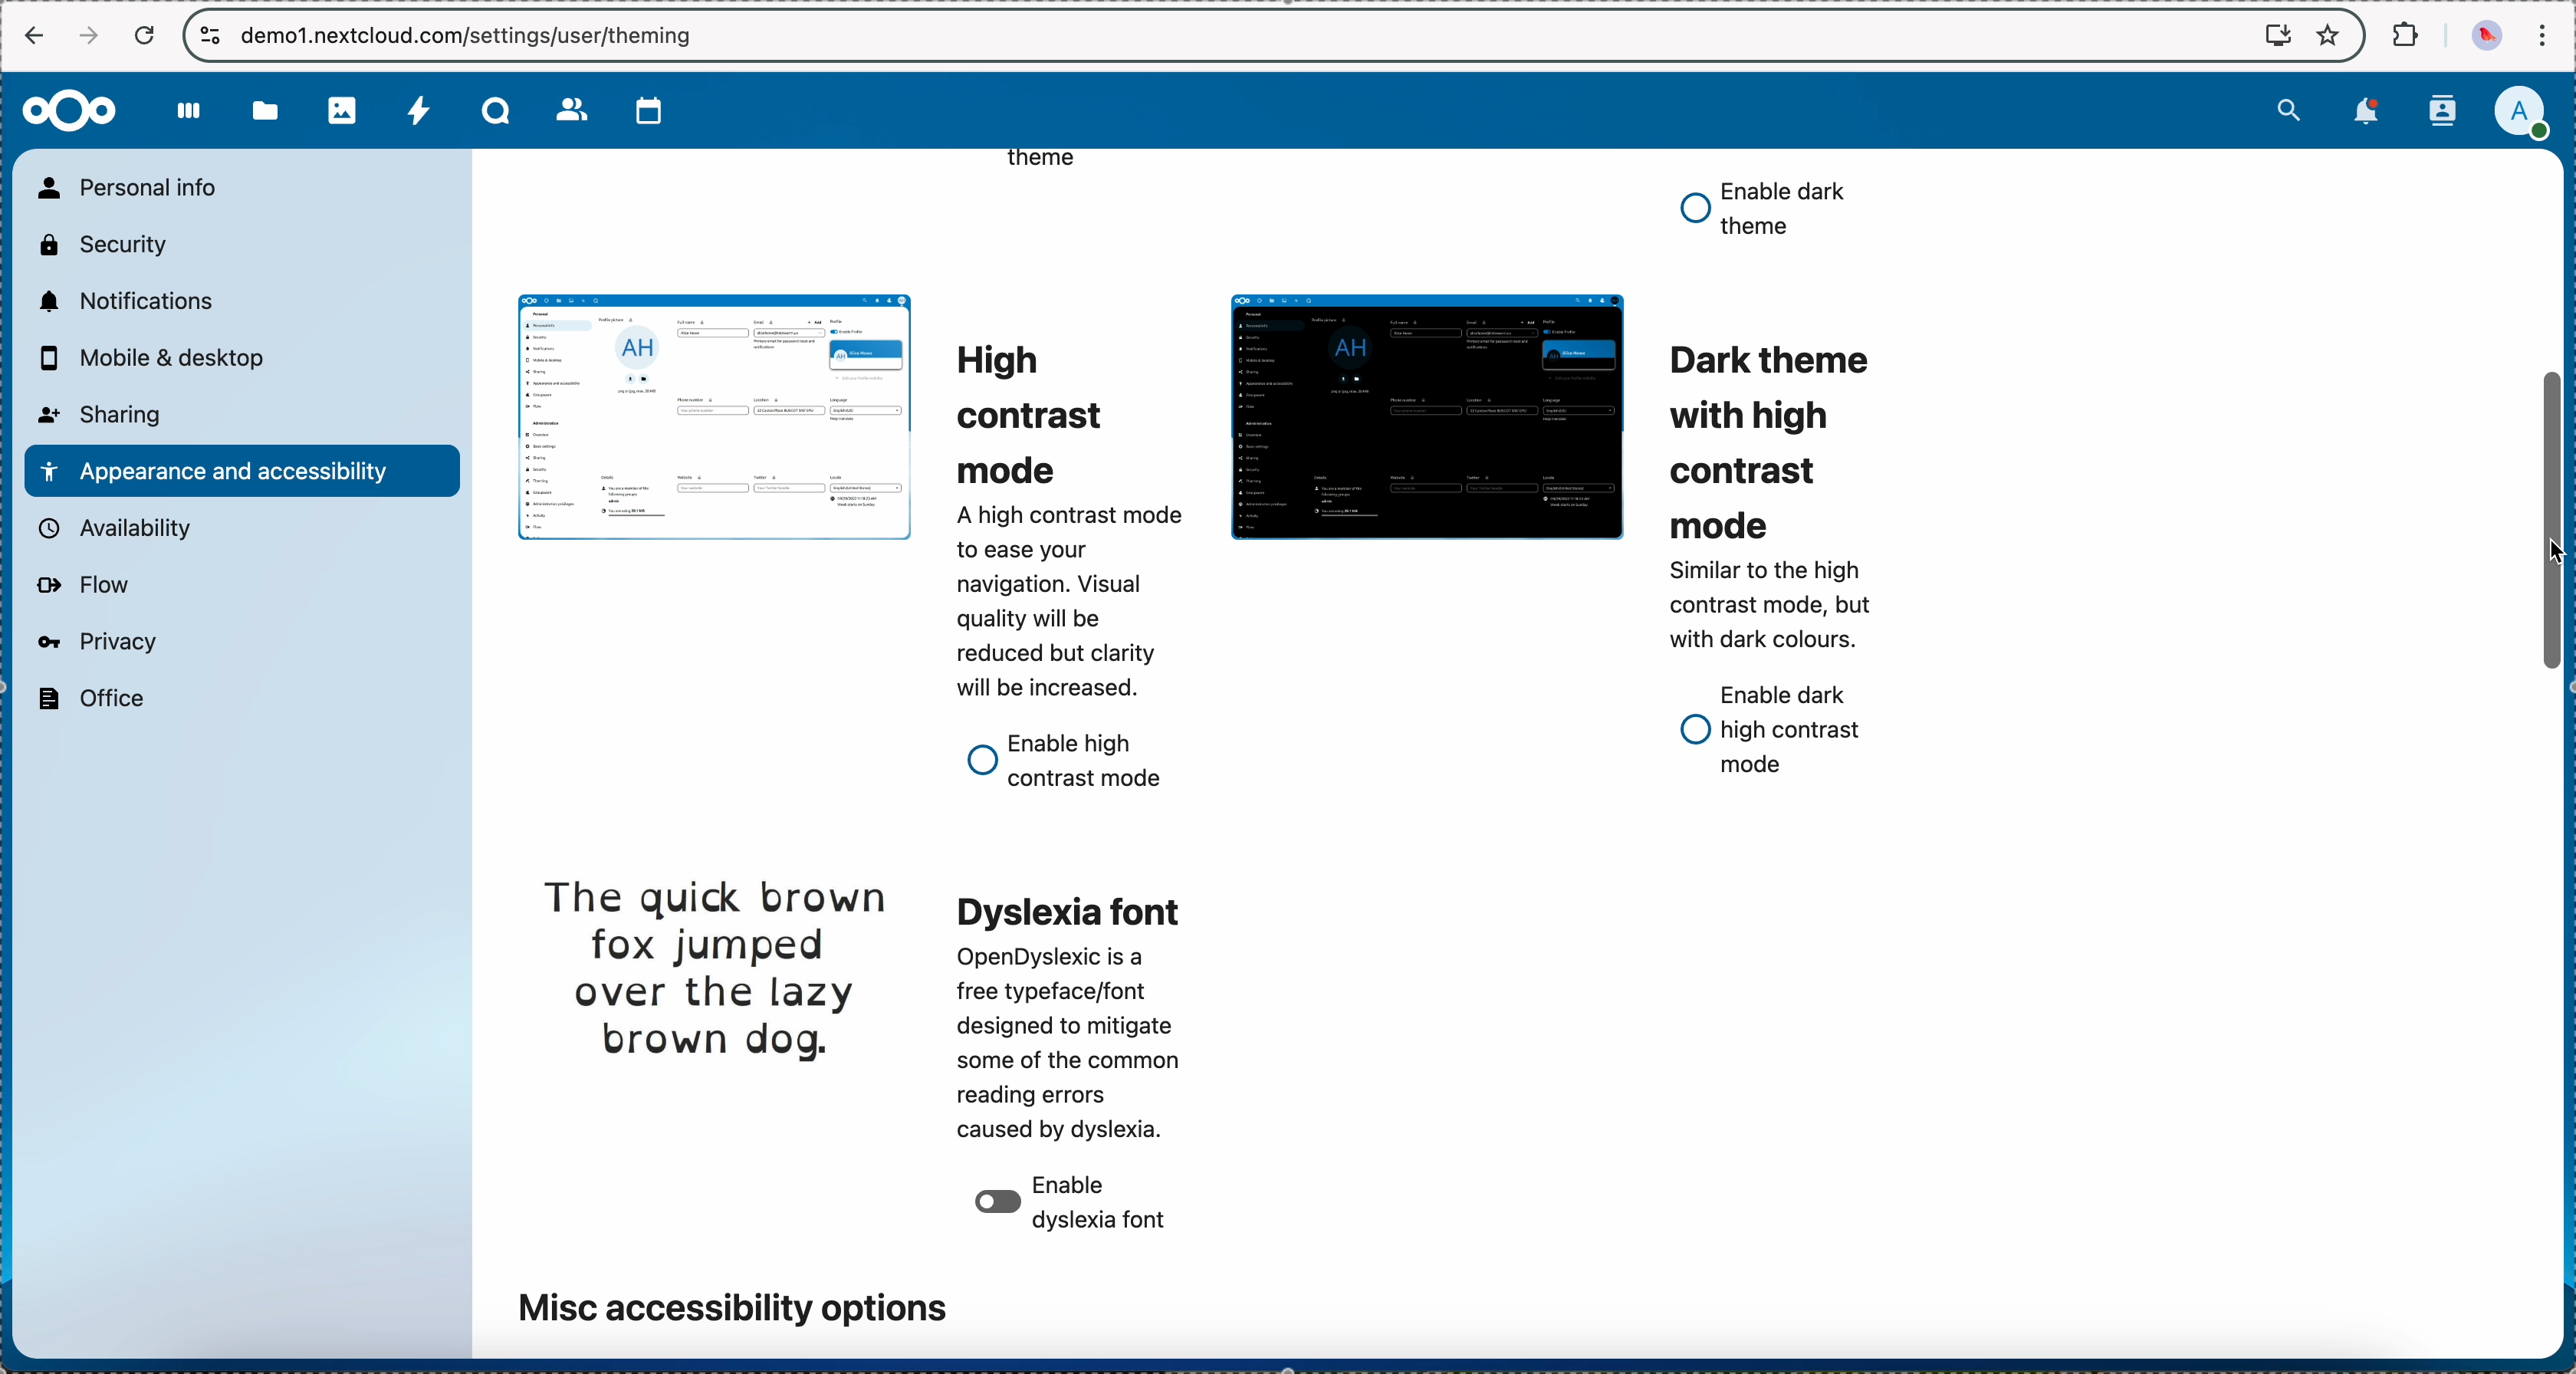 This screenshot has width=2576, height=1374. What do you see at coordinates (1080, 1013) in the screenshot?
I see `dyslexia font theme` at bounding box center [1080, 1013].